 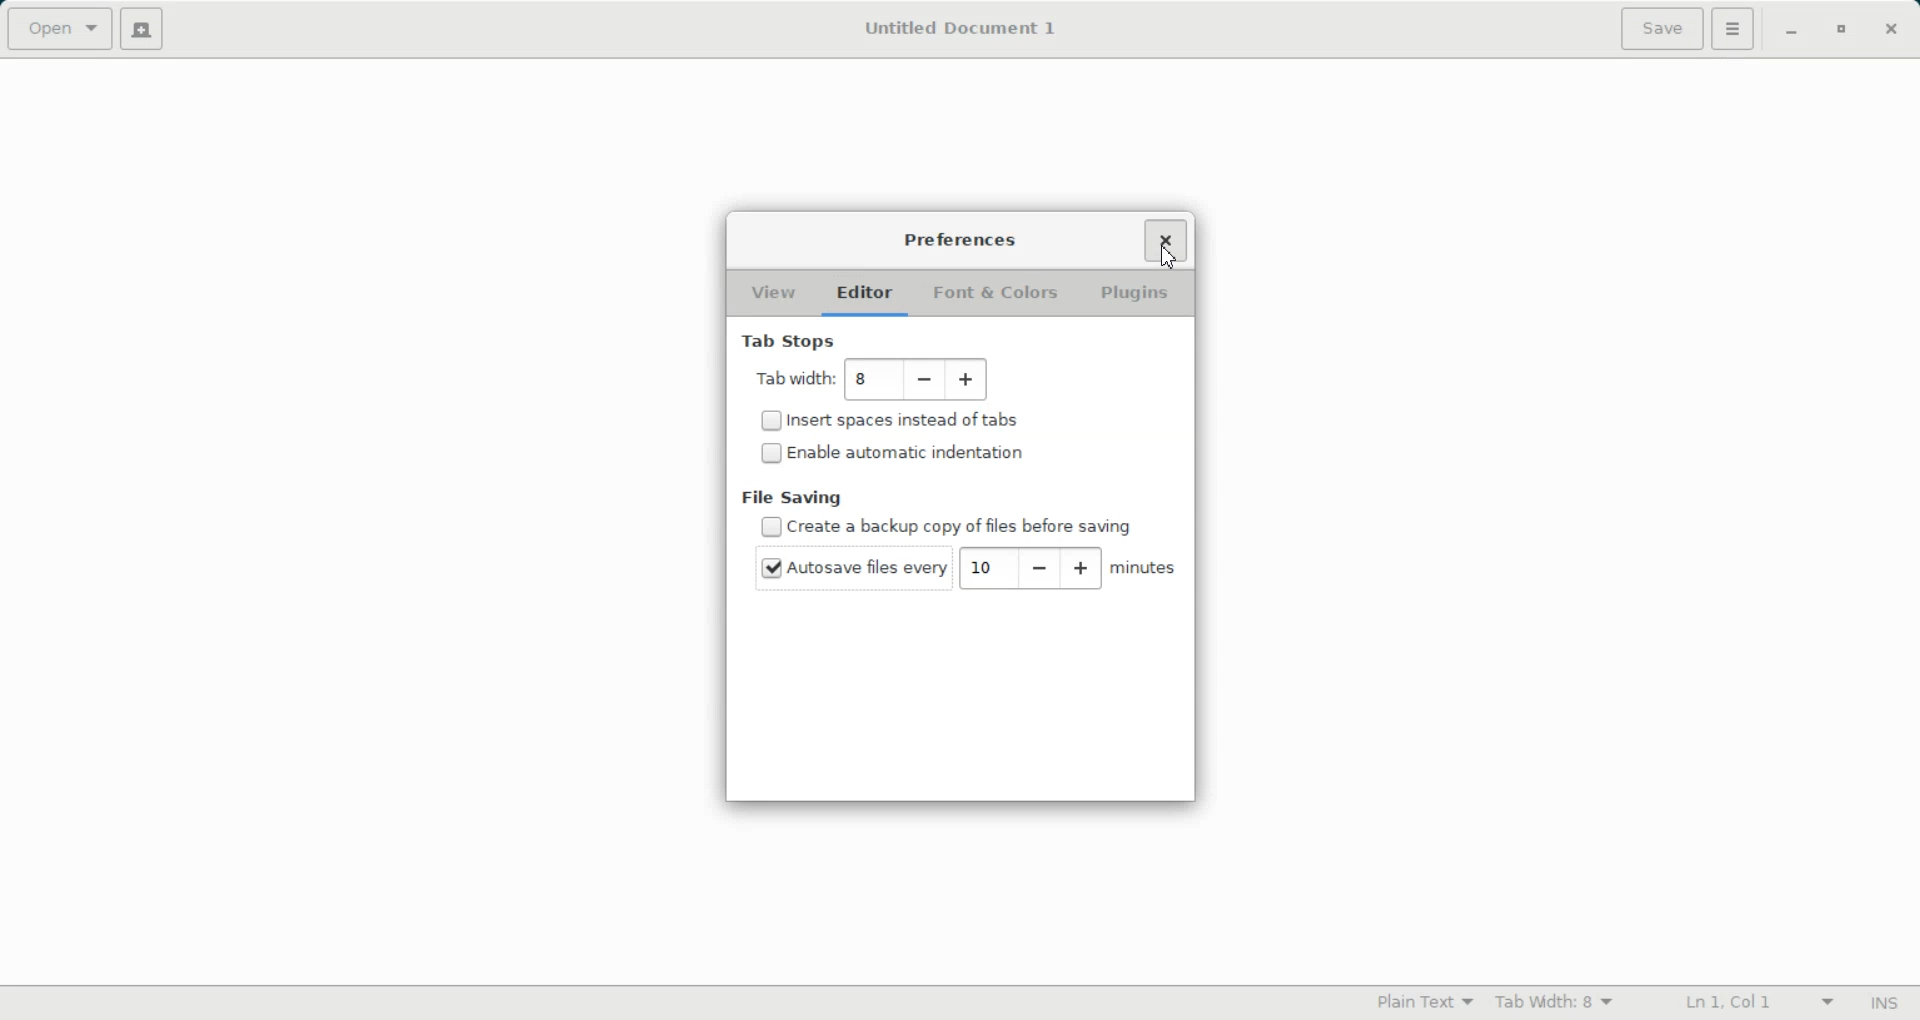 I want to click on Disable/ Enable automatic indentation, so click(x=892, y=451).